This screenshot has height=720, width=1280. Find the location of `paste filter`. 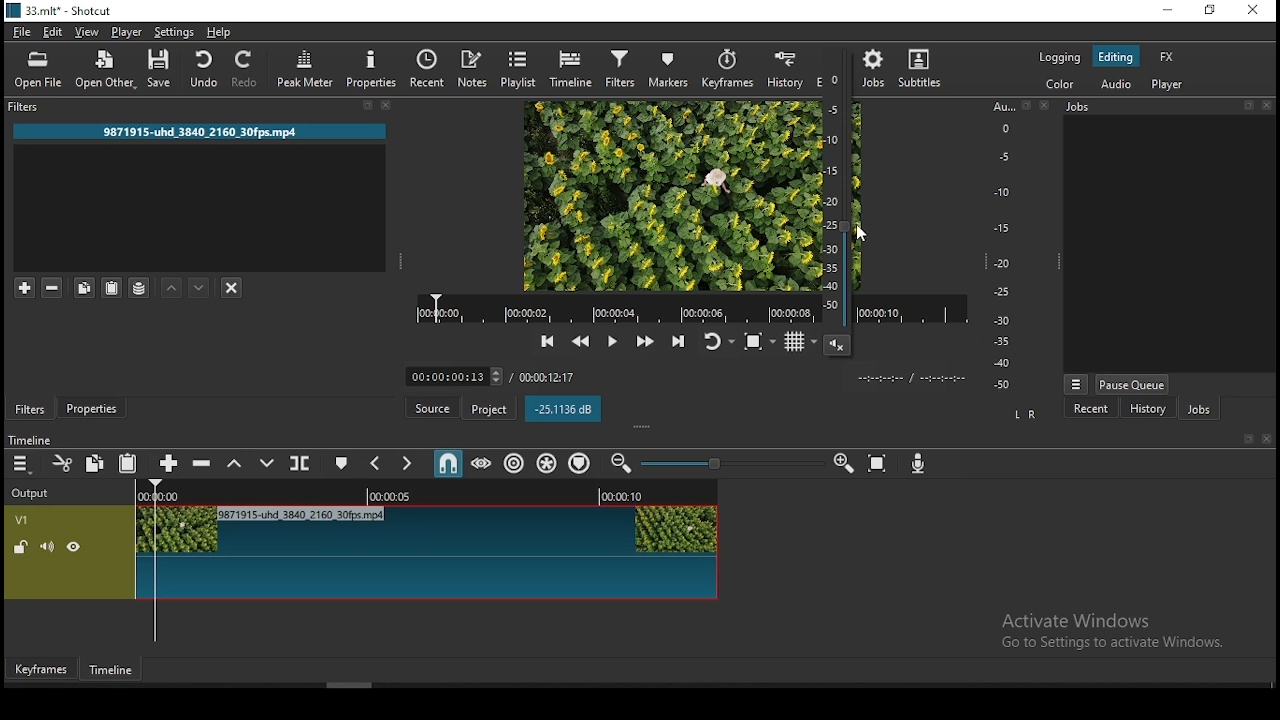

paste filter is located at coordinates (111, 287).